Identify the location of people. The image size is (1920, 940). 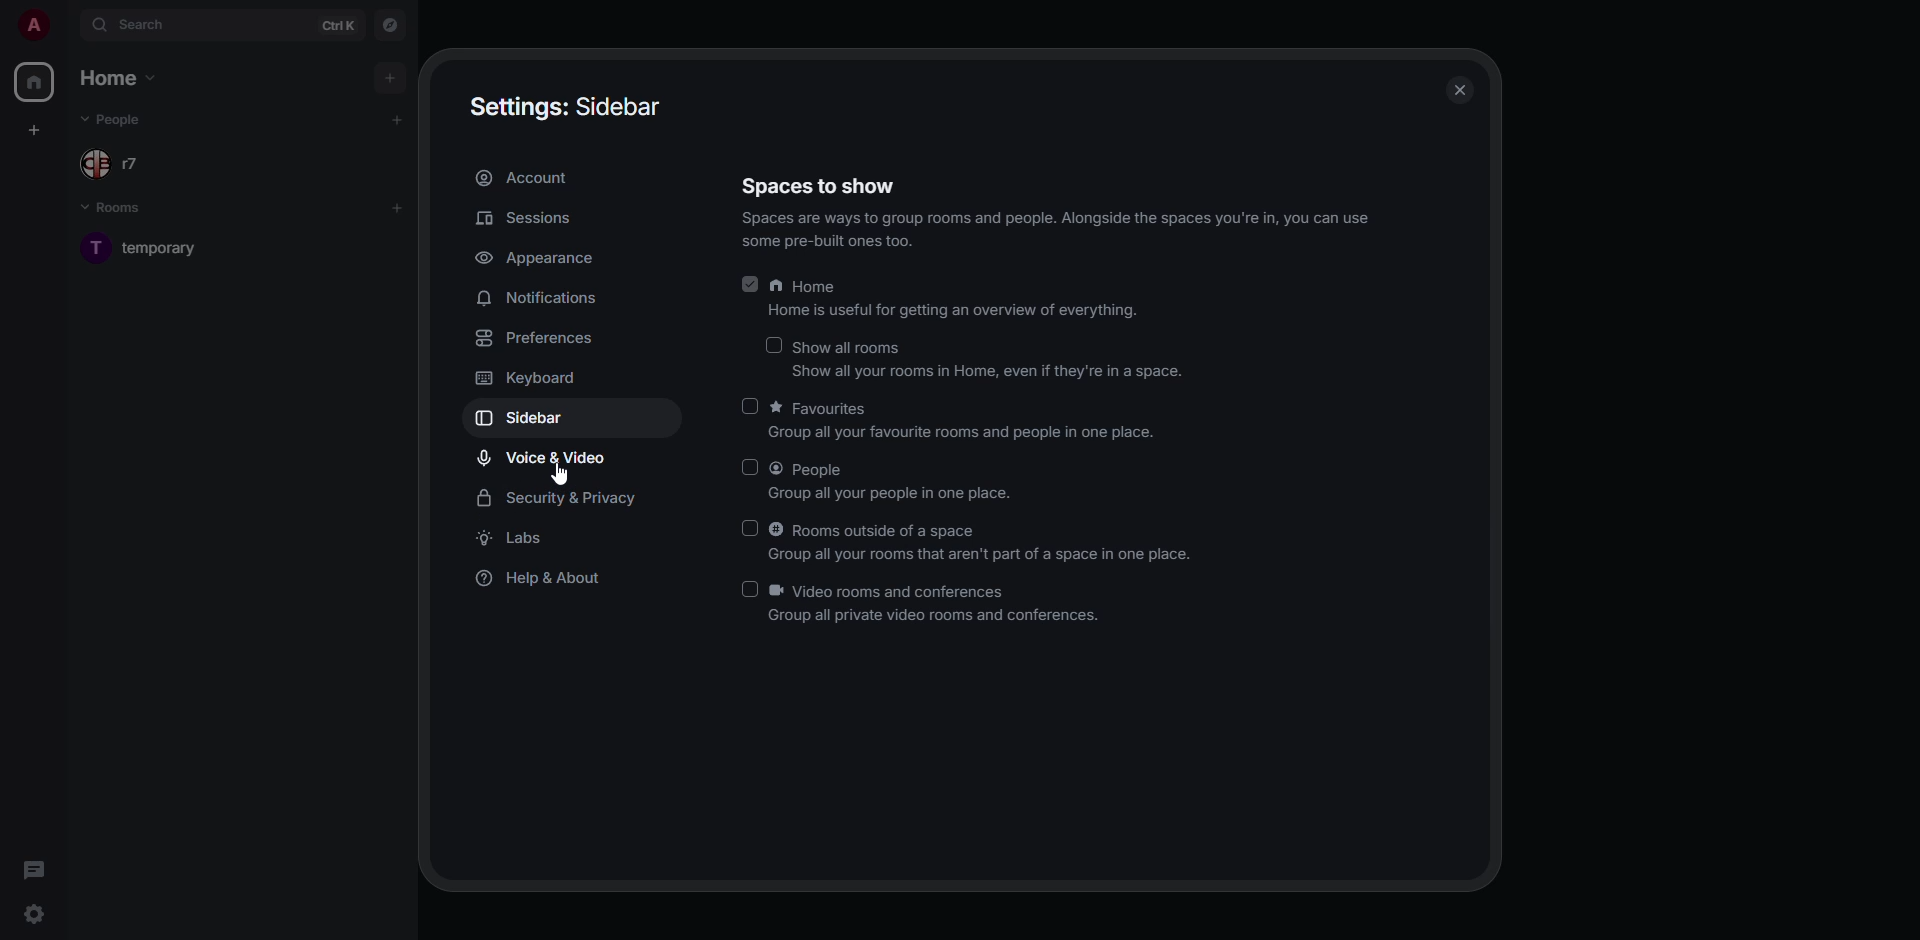
(121, 162).